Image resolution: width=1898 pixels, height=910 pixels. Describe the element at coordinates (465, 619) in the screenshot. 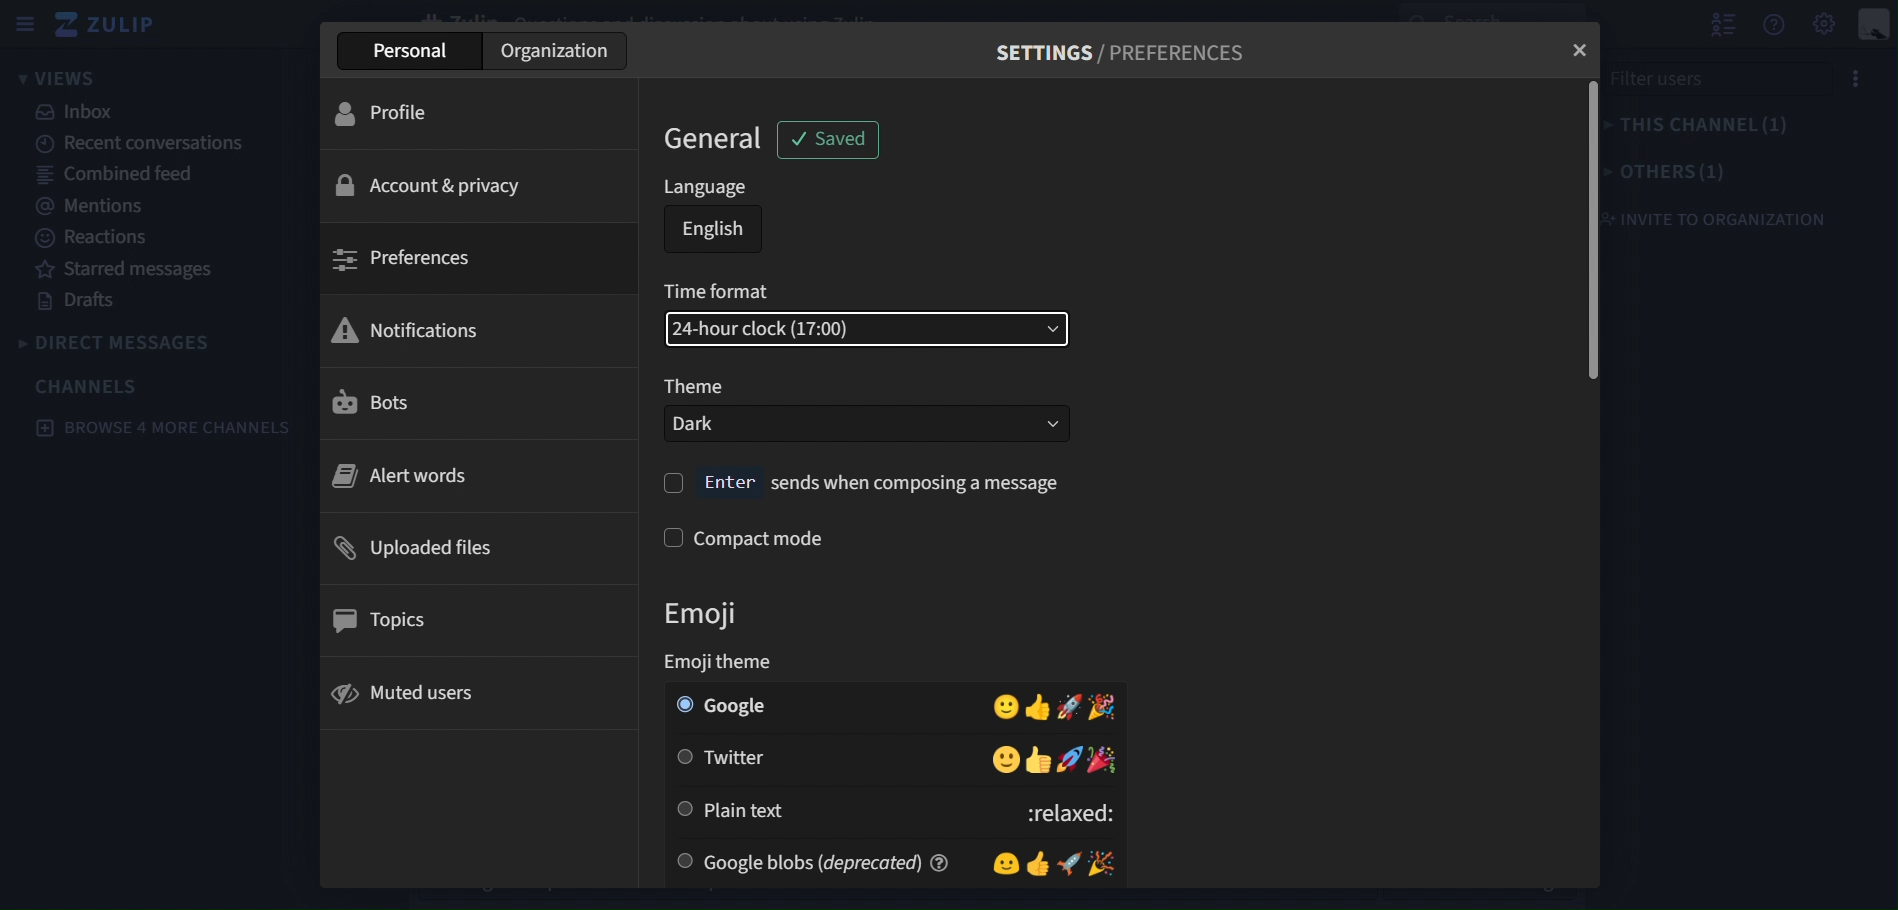

I see `topics` at that location.